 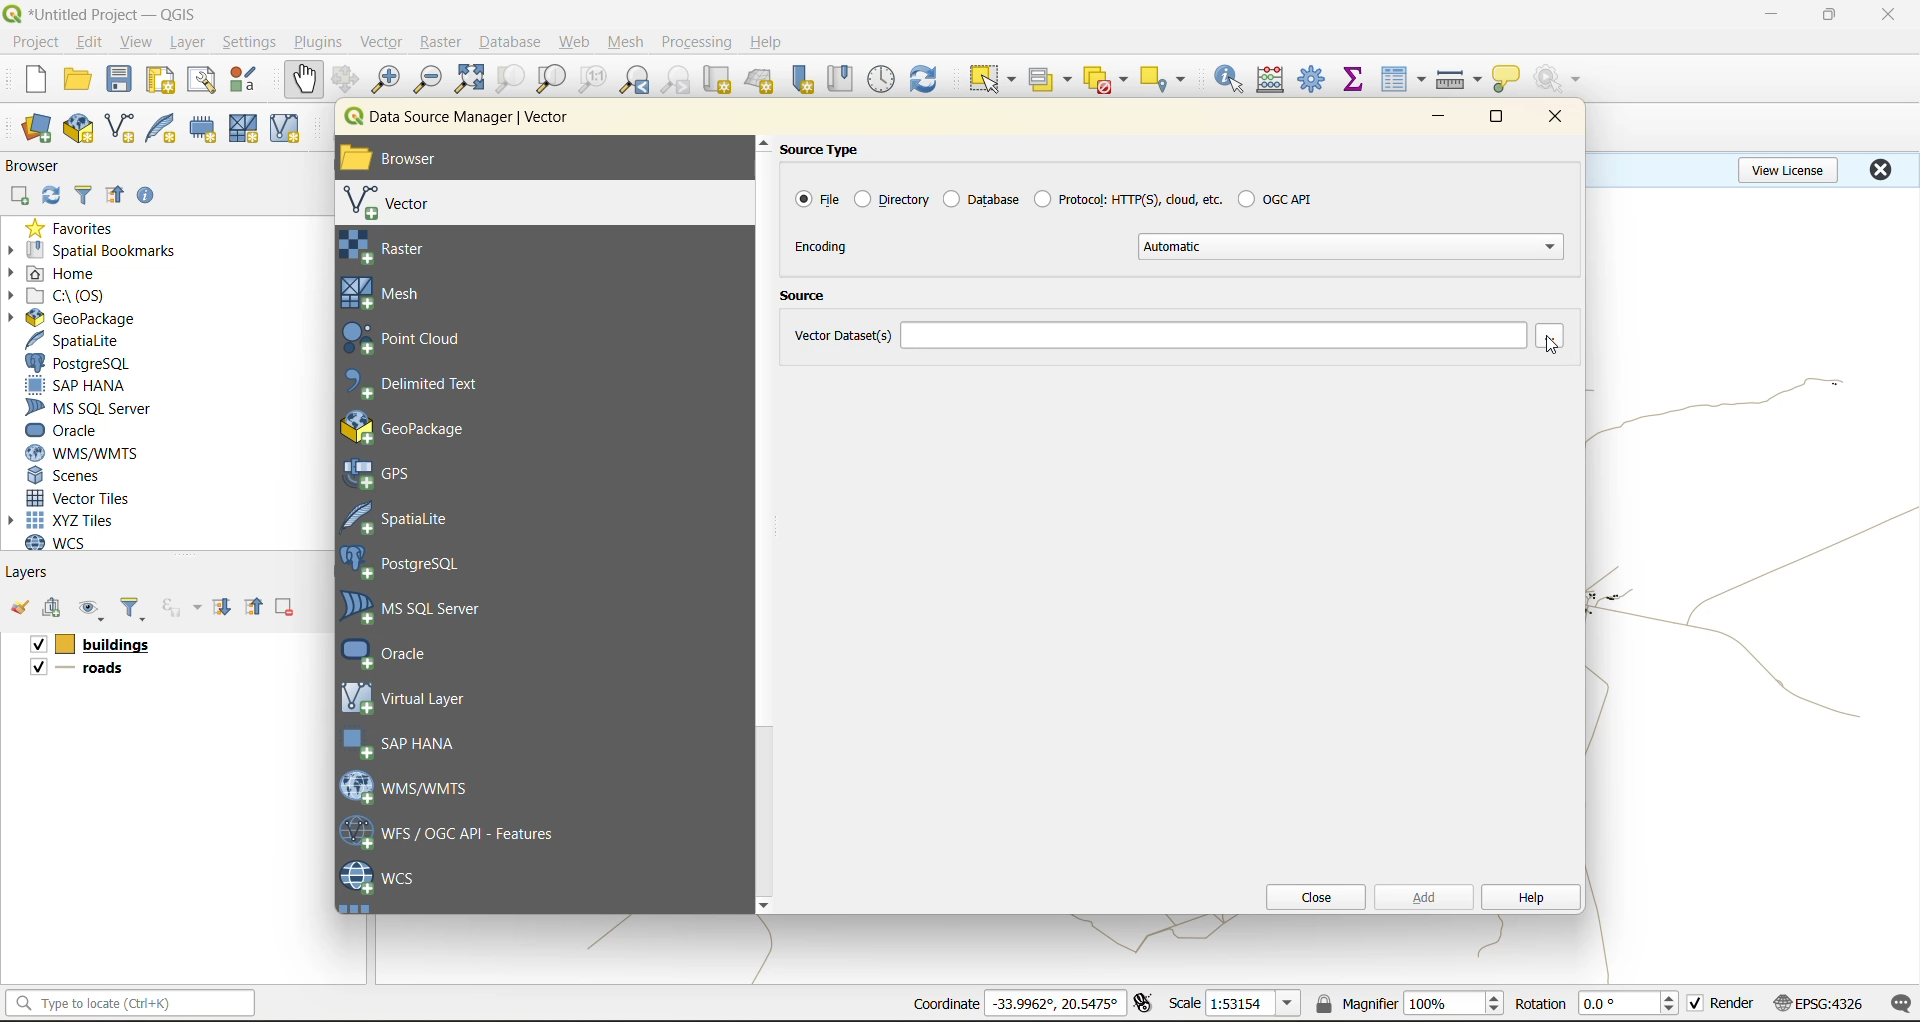 I want to click on project, so click(x=35, y=43).